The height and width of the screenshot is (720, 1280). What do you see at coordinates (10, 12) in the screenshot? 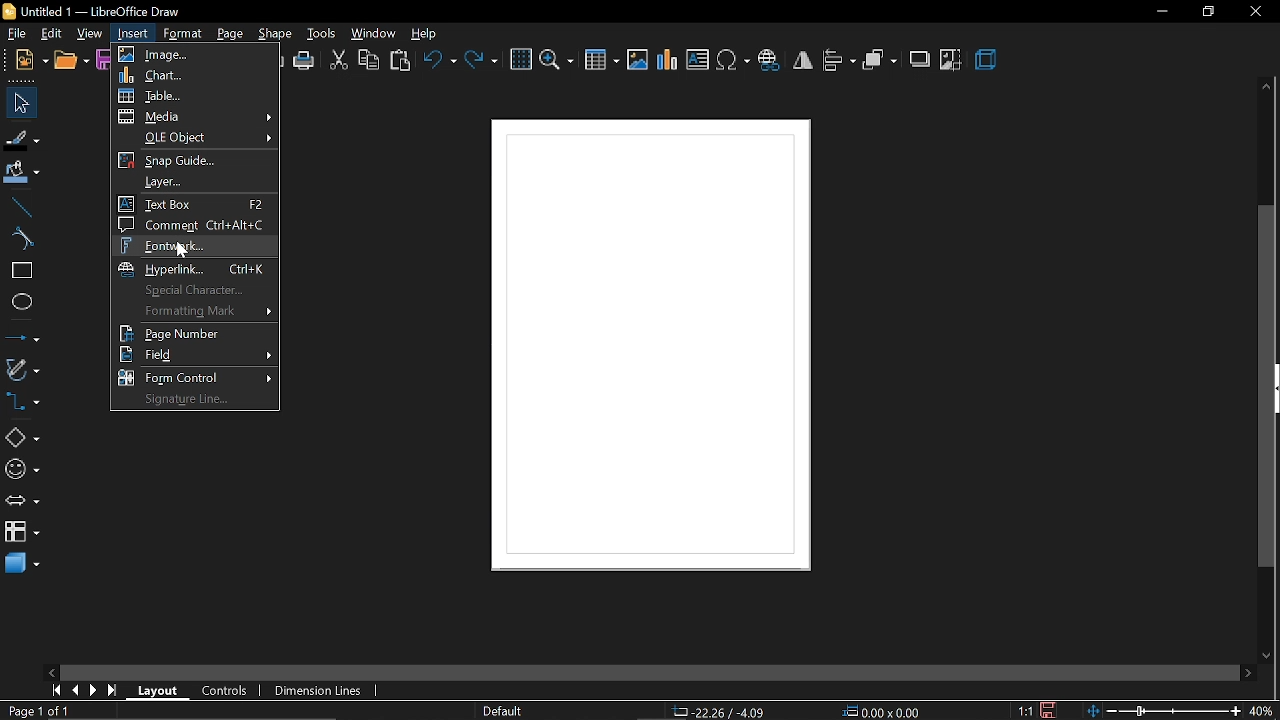
I see `libreoffice draw logo` at bounding box center [10, 12].